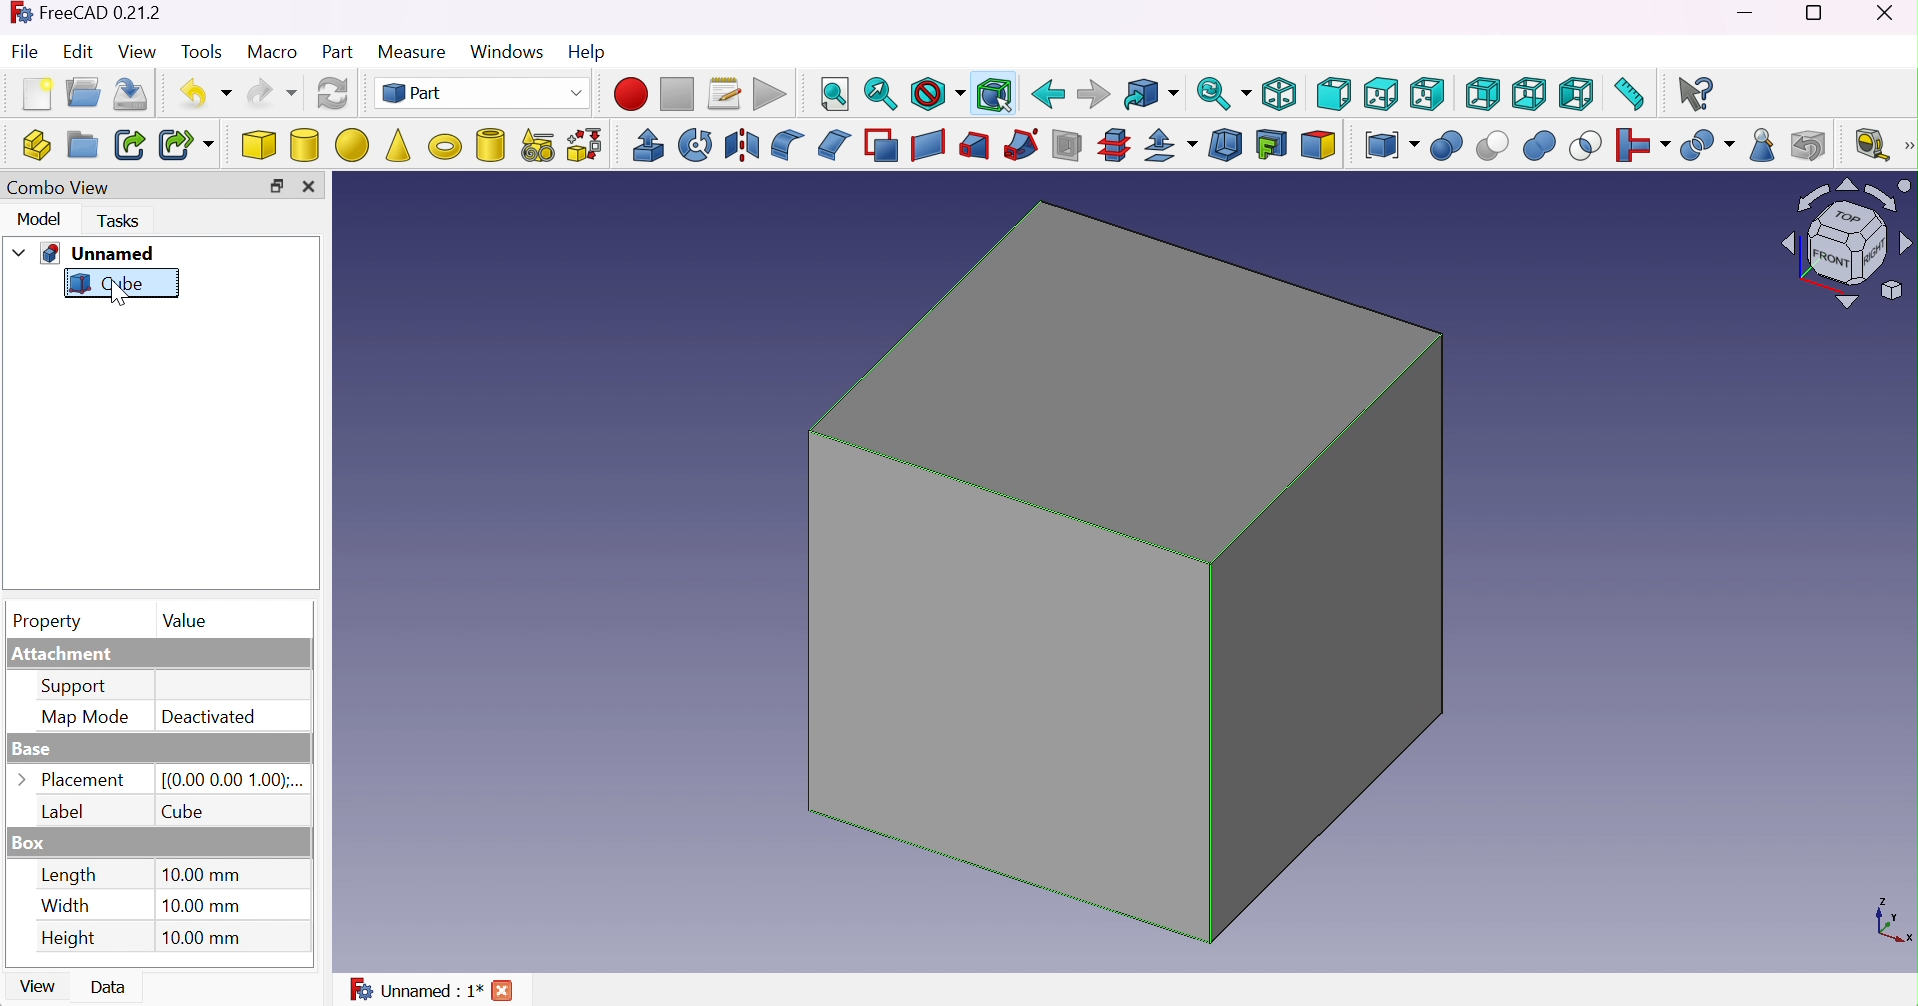 The height and width of the screenshot is (1006, 1918). Describe the element at coordinates (85, 779) in the screenshot. I see `Placement` at that location.